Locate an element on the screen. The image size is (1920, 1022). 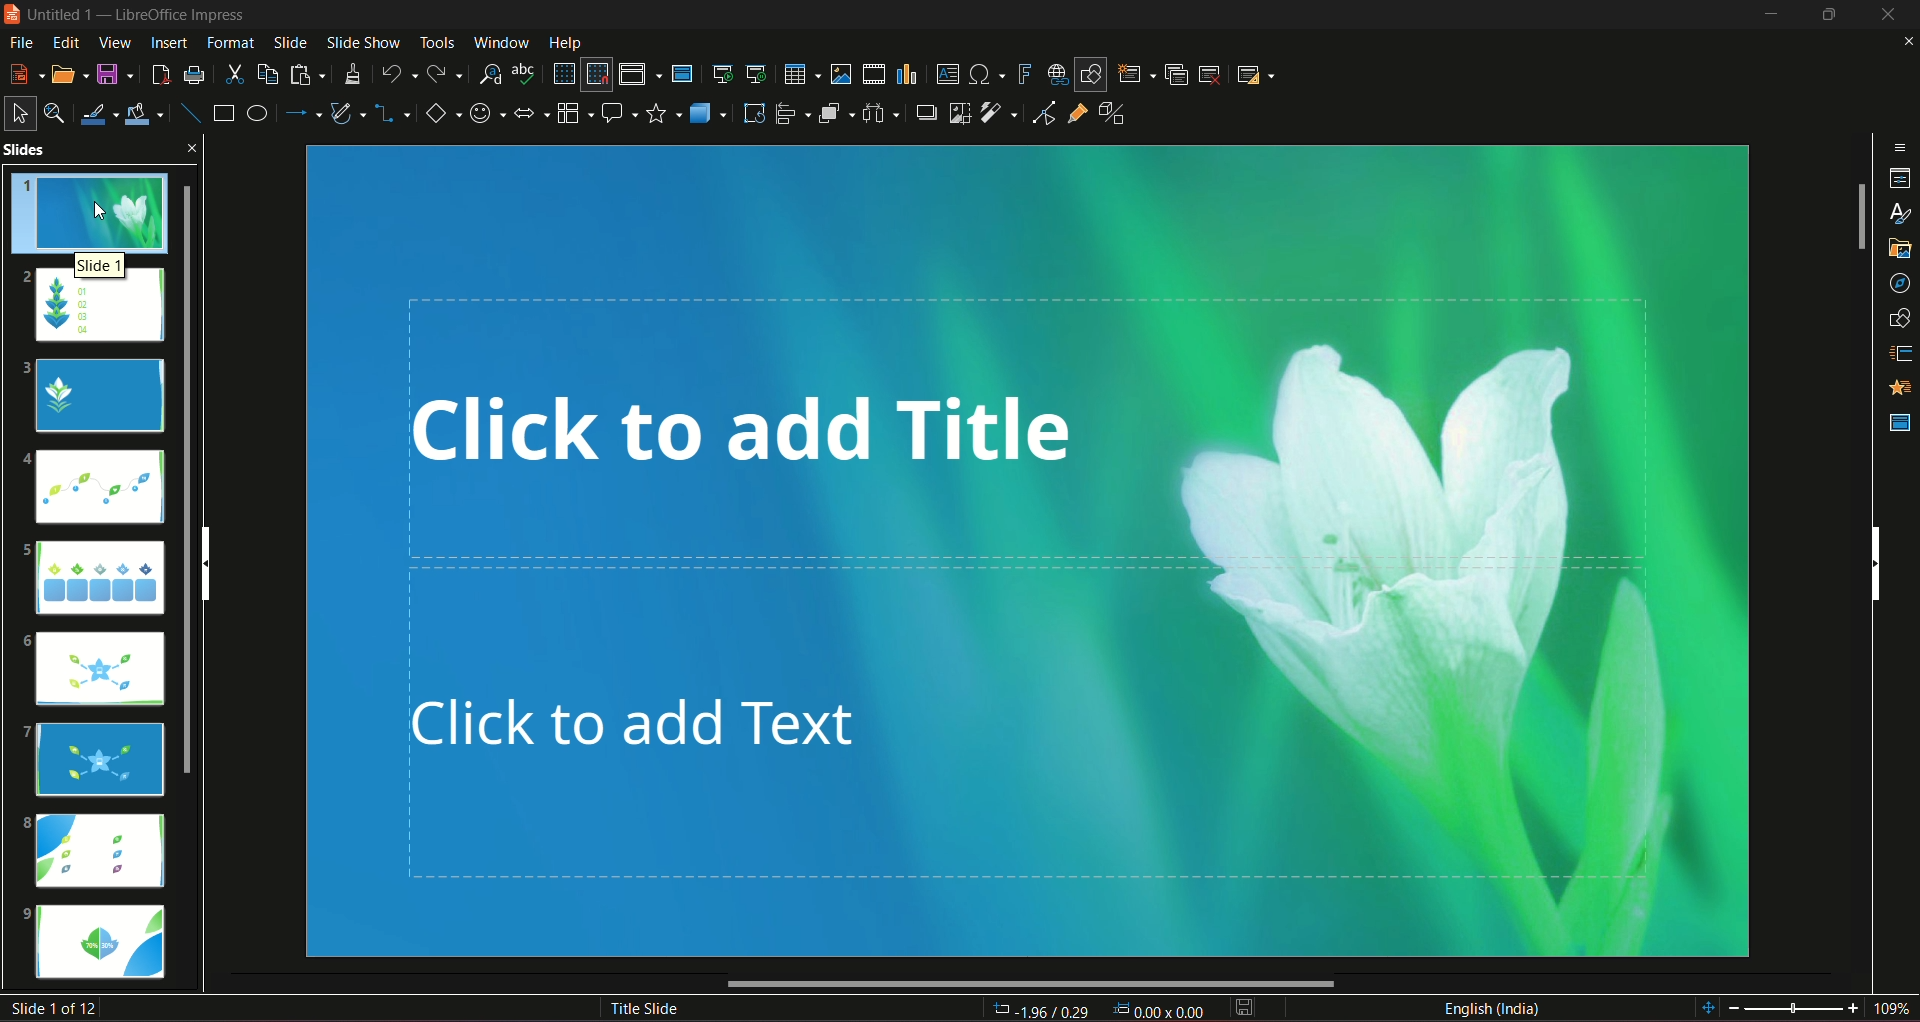
insert hyperlink is located at coordinates (1053, 73).